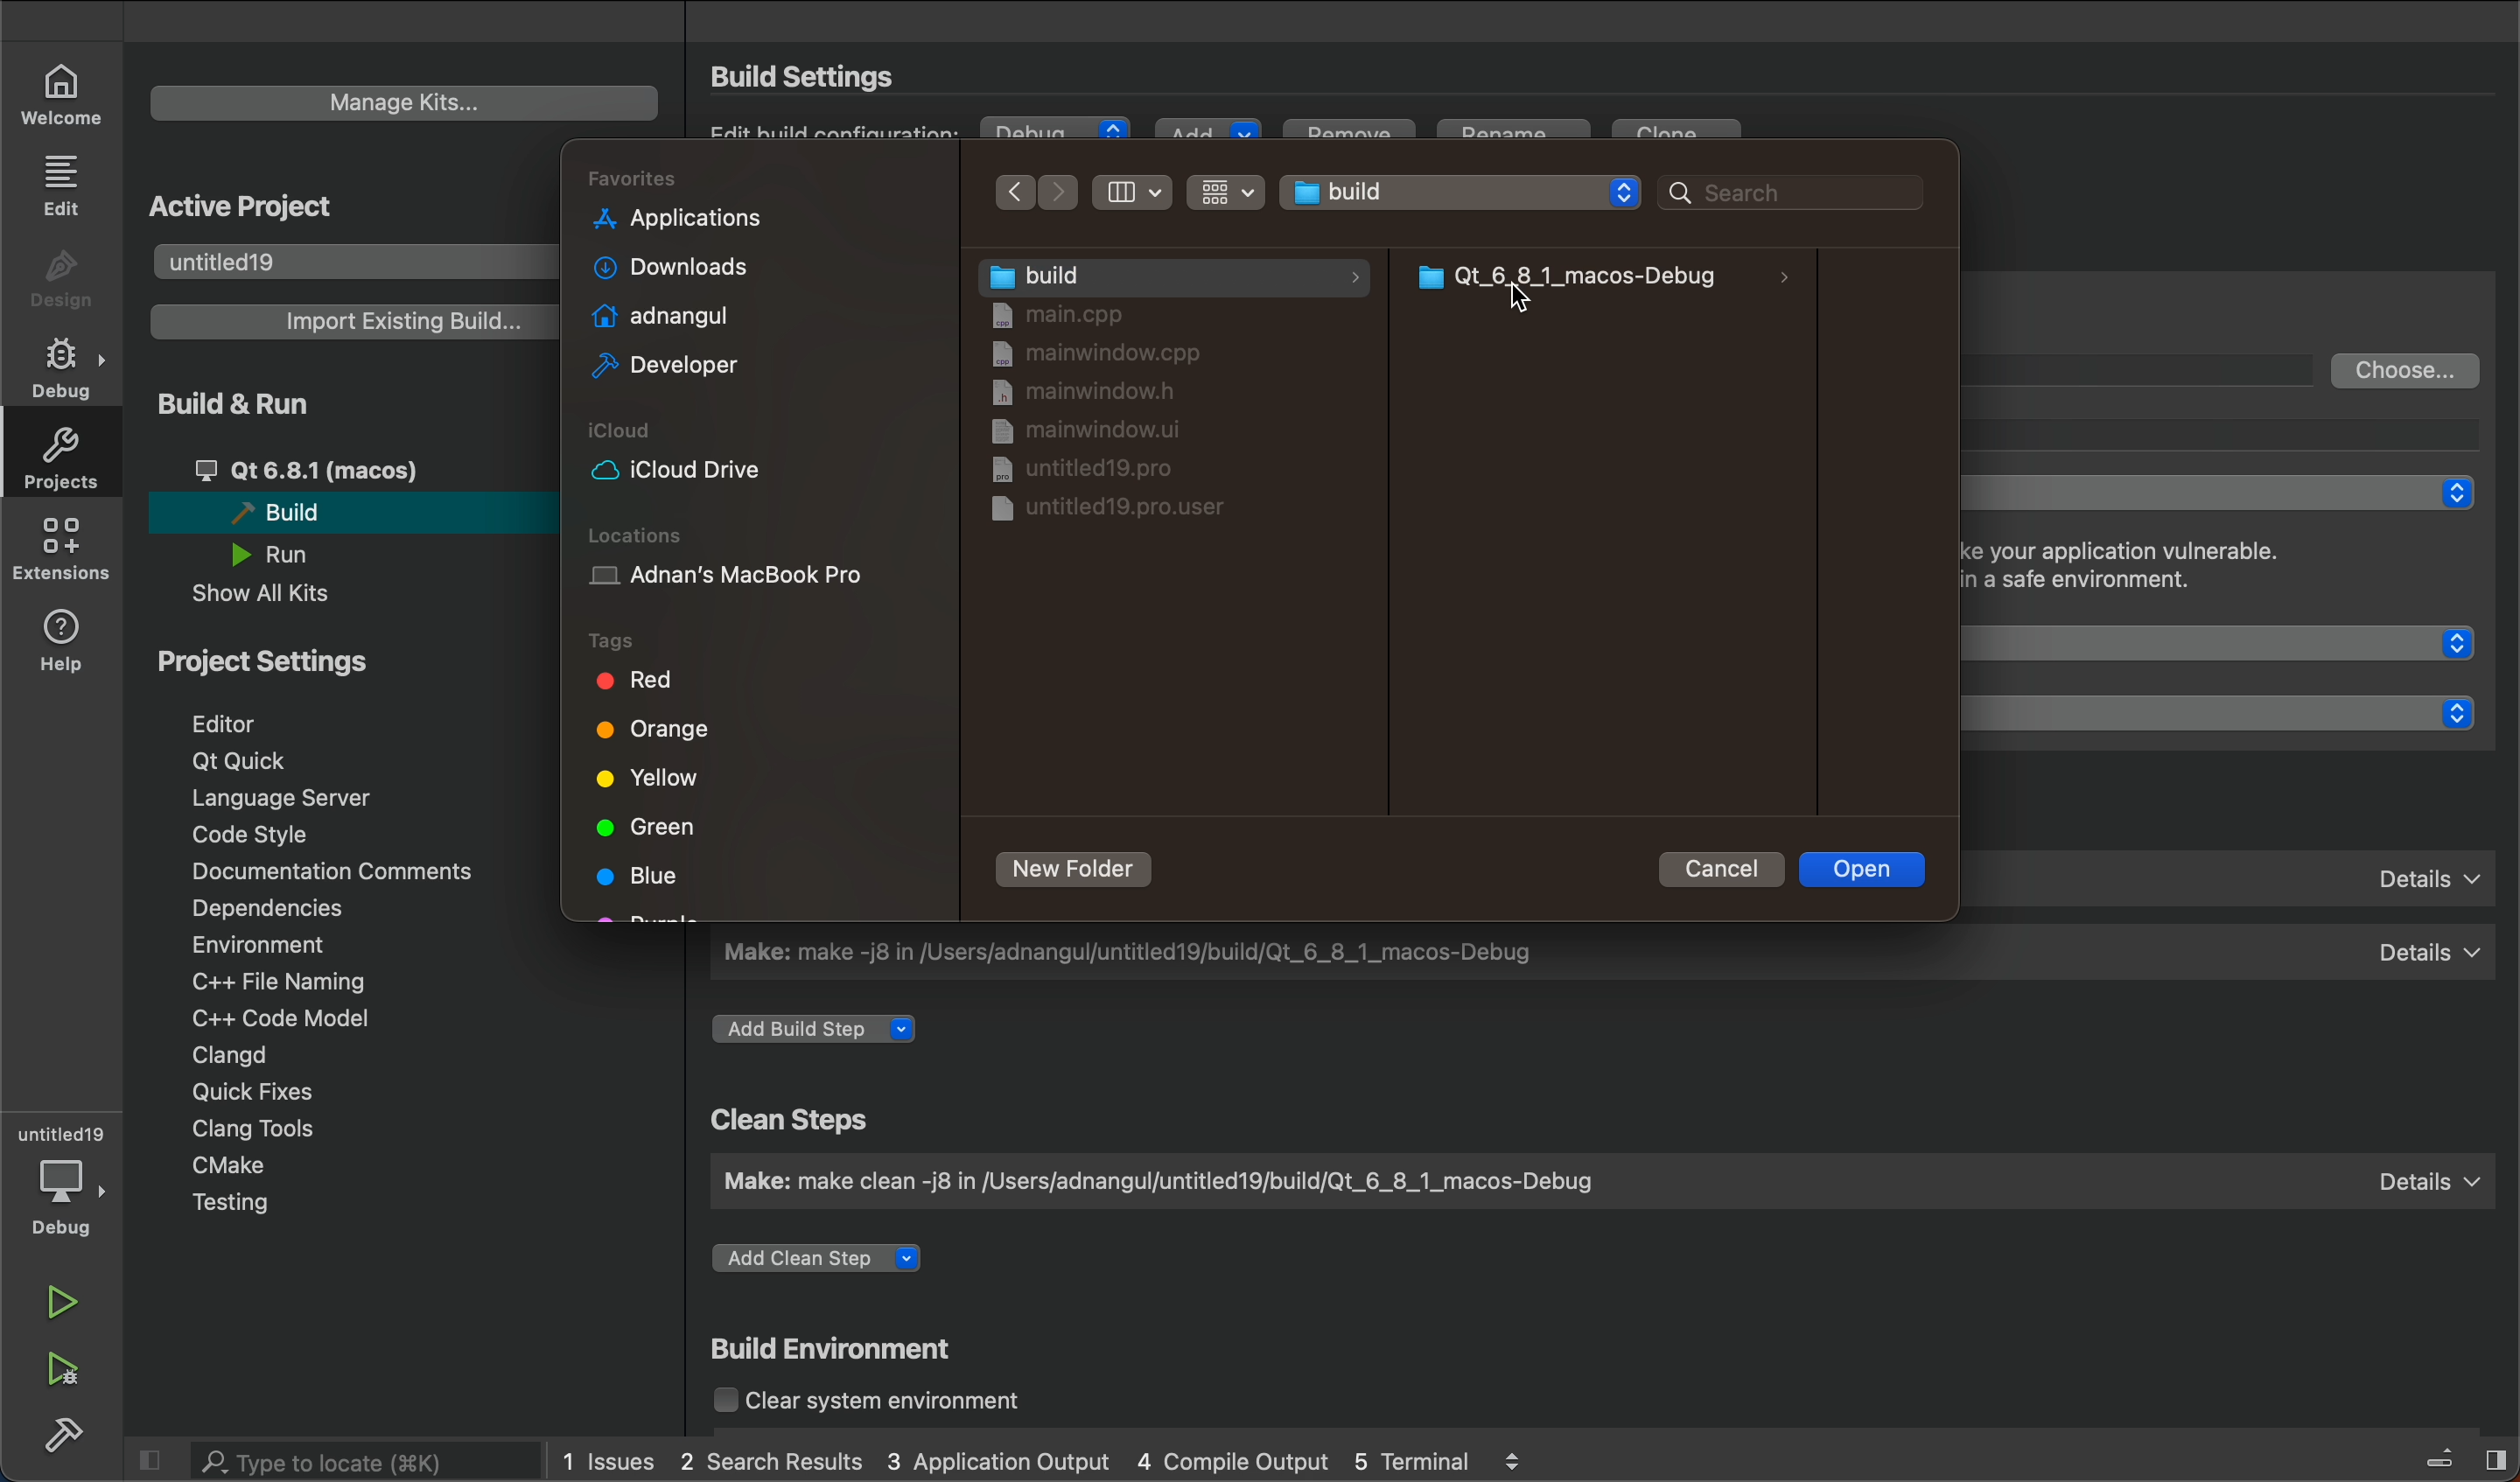 This screenshot has width=2520, height=1482. Describe the element at coordinates (633, 681) in the screenshot. I see `red` at that location.